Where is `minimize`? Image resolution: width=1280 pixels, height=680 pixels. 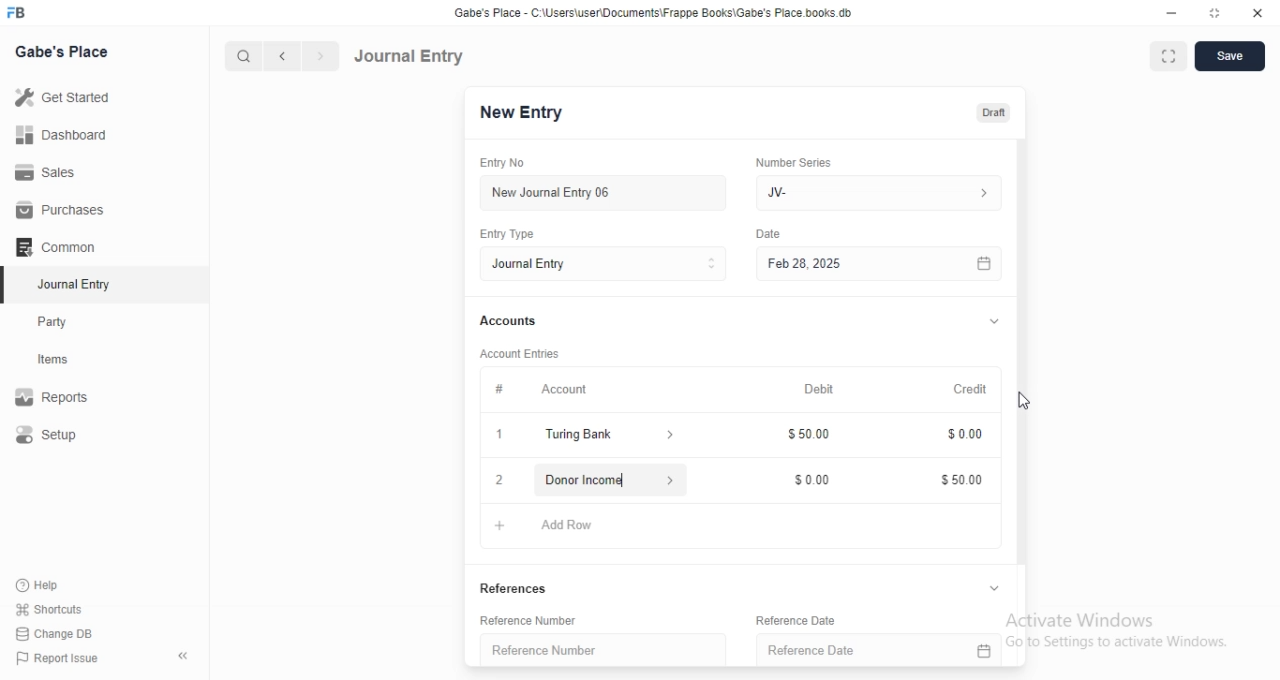 minimize is located at coordinates (1170, 16).